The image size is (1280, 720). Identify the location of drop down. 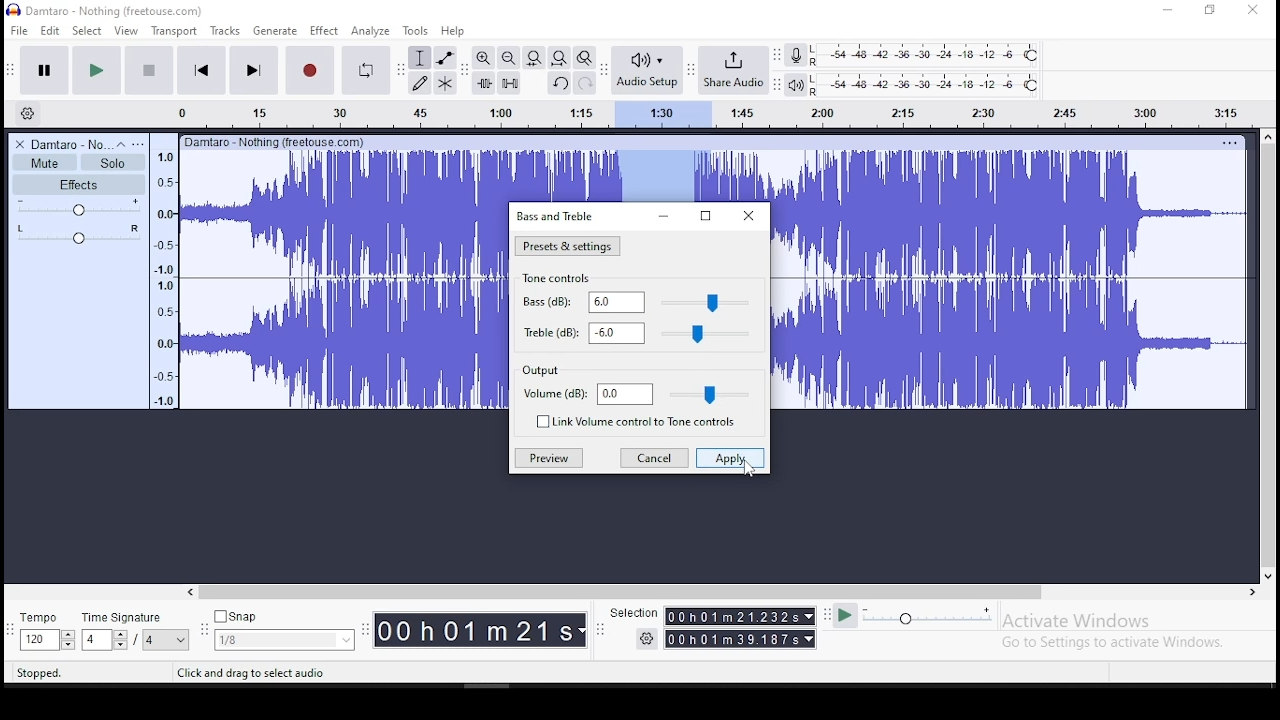
(807, 616).